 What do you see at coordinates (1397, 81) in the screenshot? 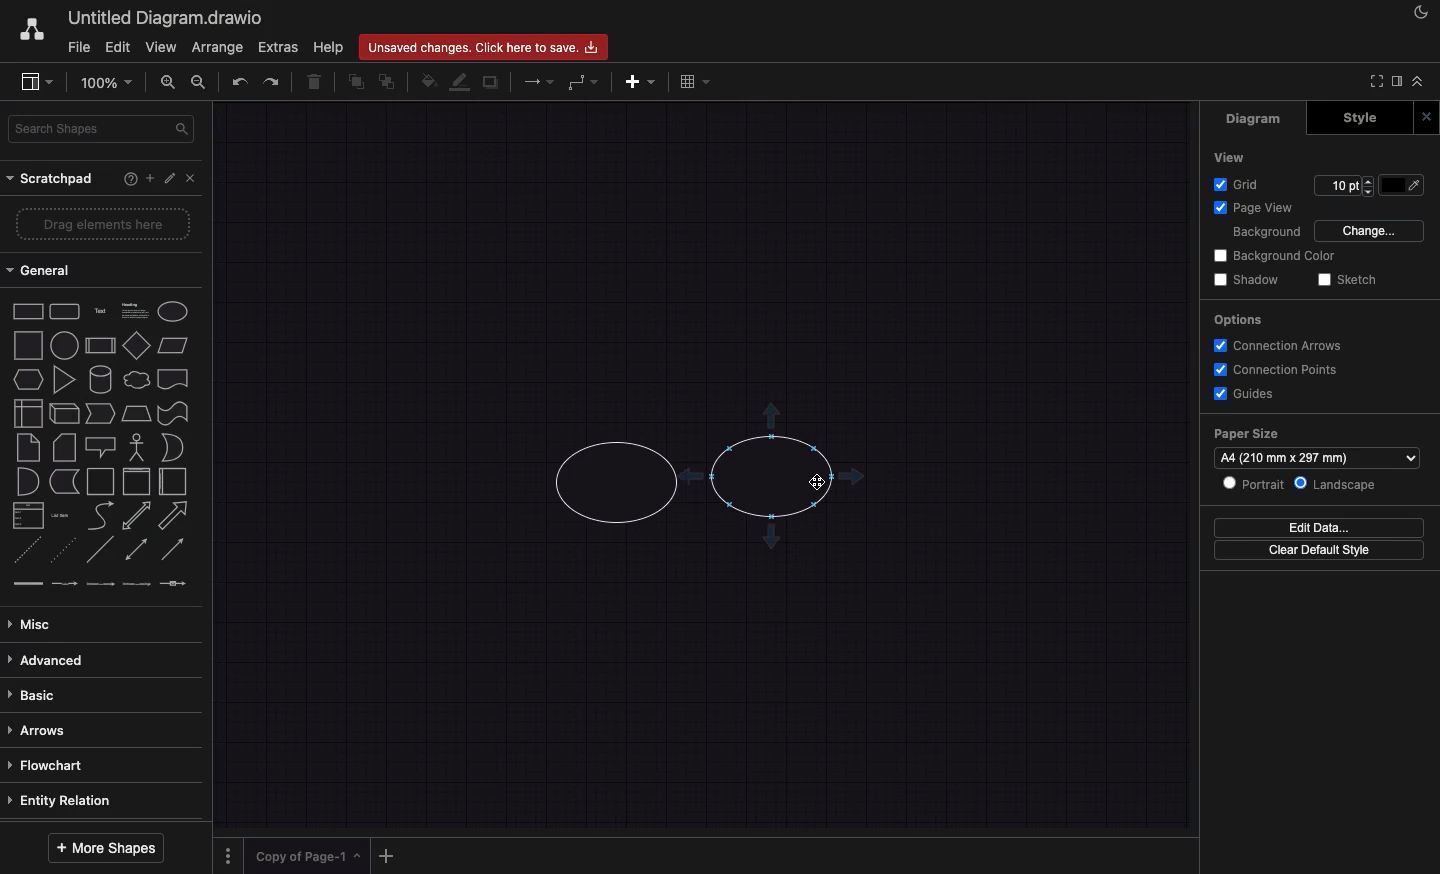
I see `format` at bounding box center [1397, 81].